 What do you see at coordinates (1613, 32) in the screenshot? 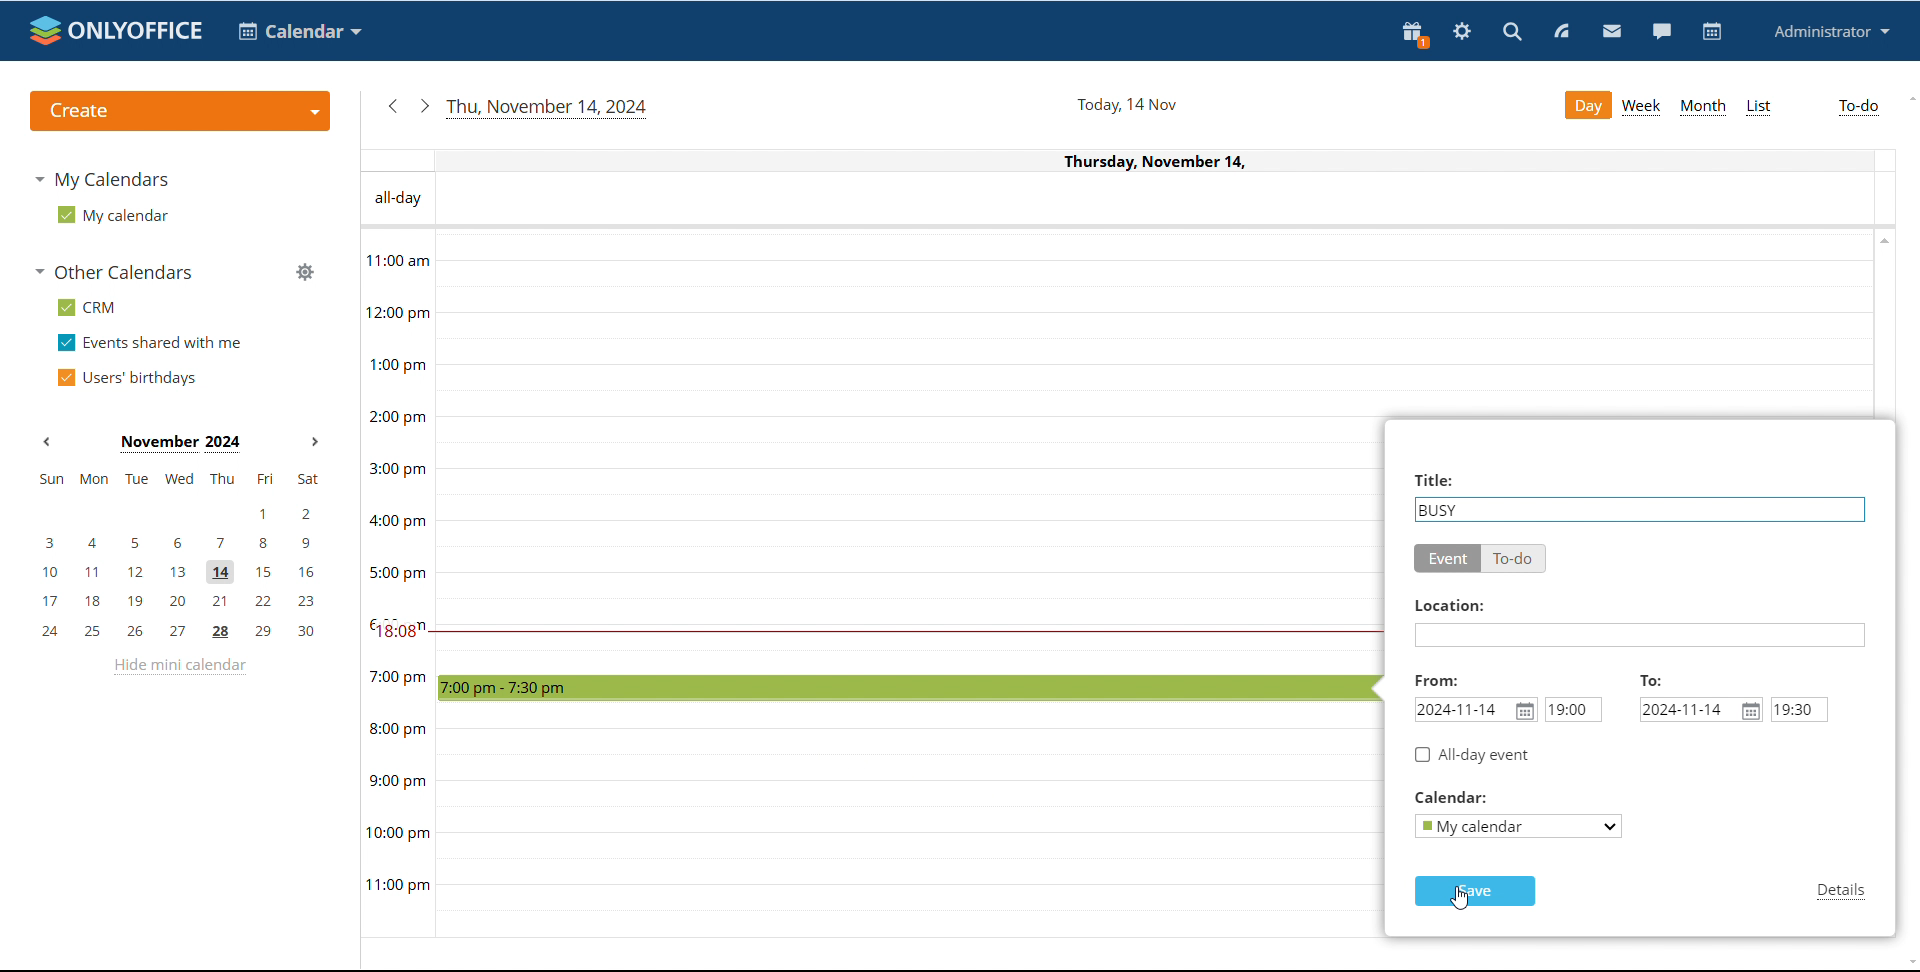
I see `mail` at bounding box center [1613, 32].